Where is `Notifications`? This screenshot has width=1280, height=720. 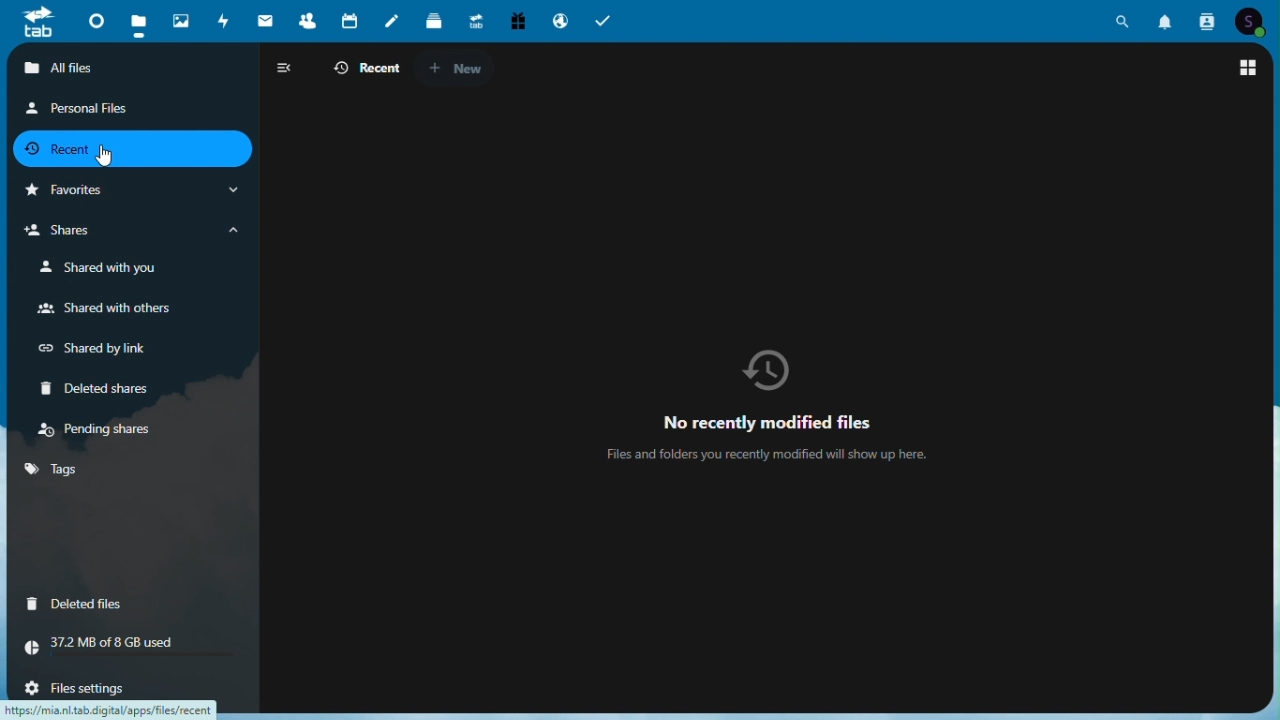
Notifications is located at coordinates (1168, 19).